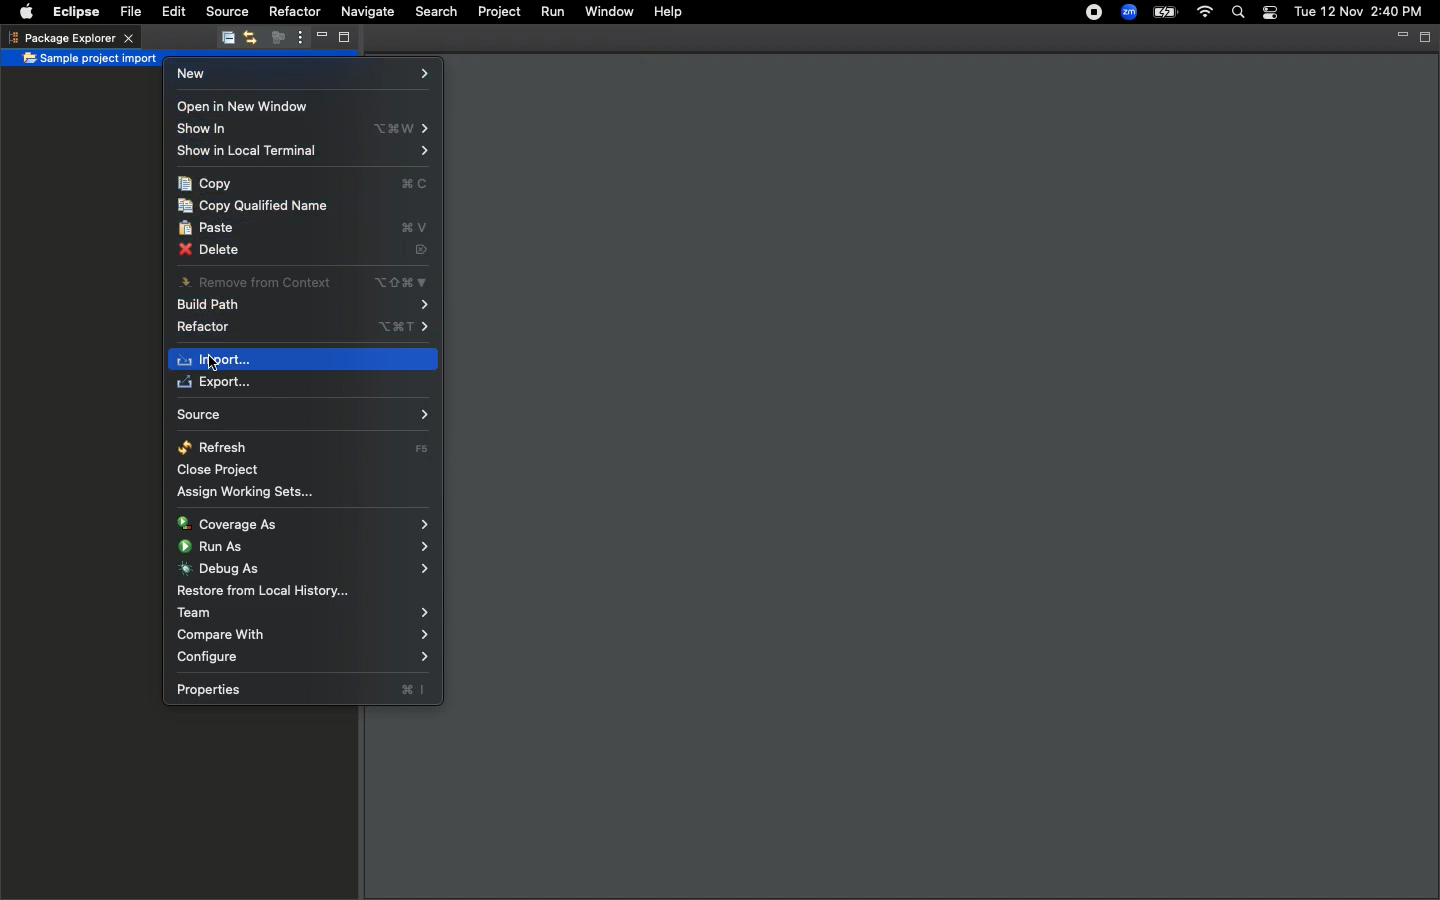  Describe the element at coordinates (1127, 12) in the screenshot. I see `Zoom` at that location.